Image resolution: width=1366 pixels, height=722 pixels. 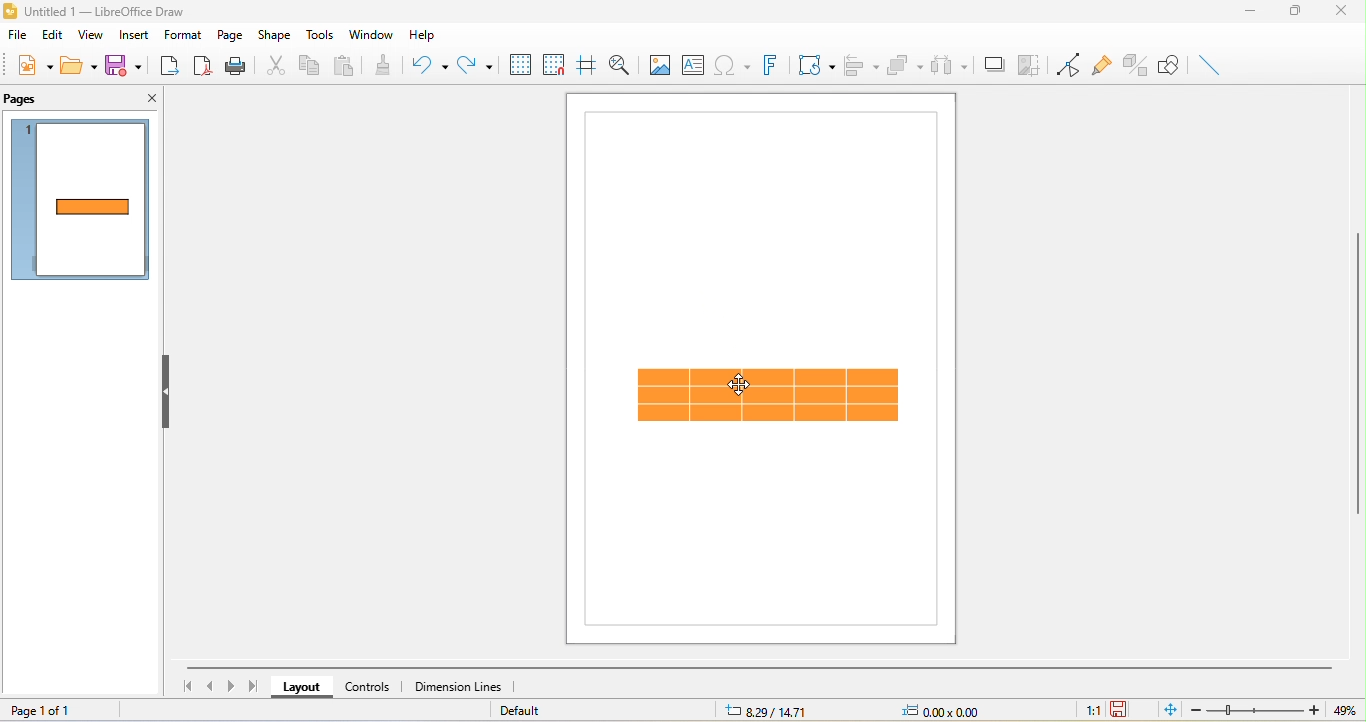 I want to click on redo, so click(x=473, y=64).